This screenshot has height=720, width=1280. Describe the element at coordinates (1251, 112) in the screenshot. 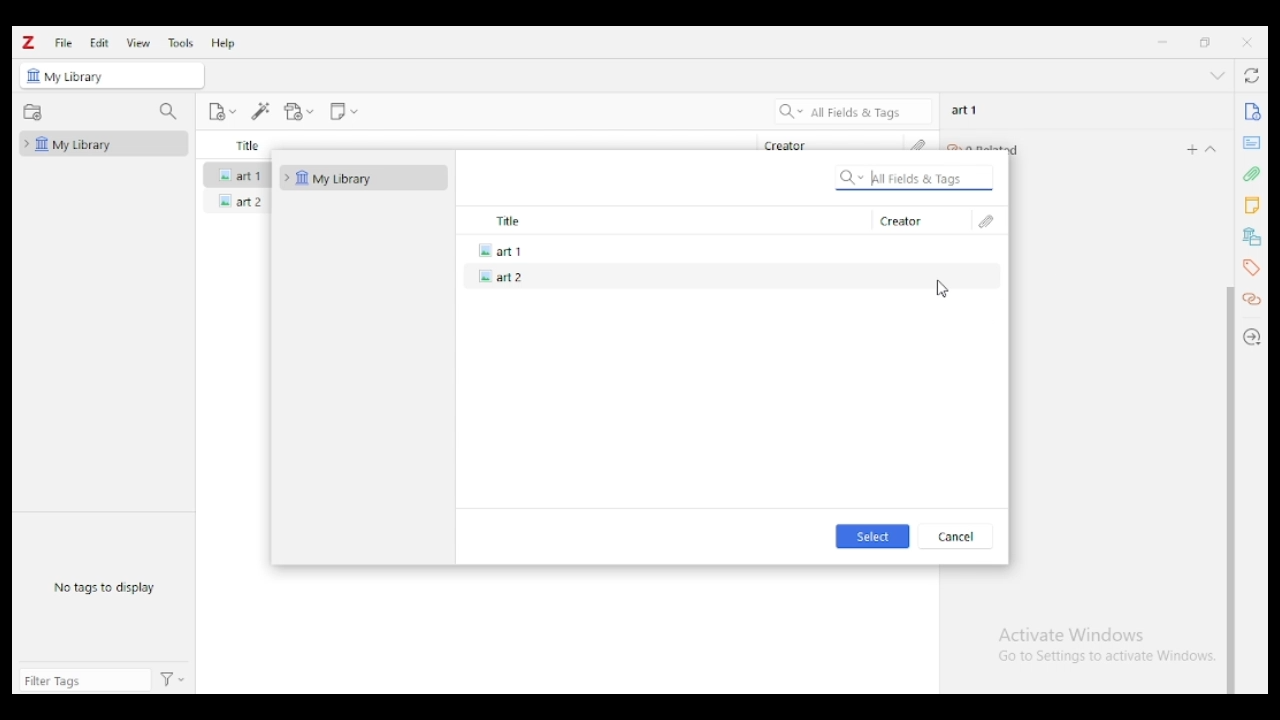

I see `info` at that location.